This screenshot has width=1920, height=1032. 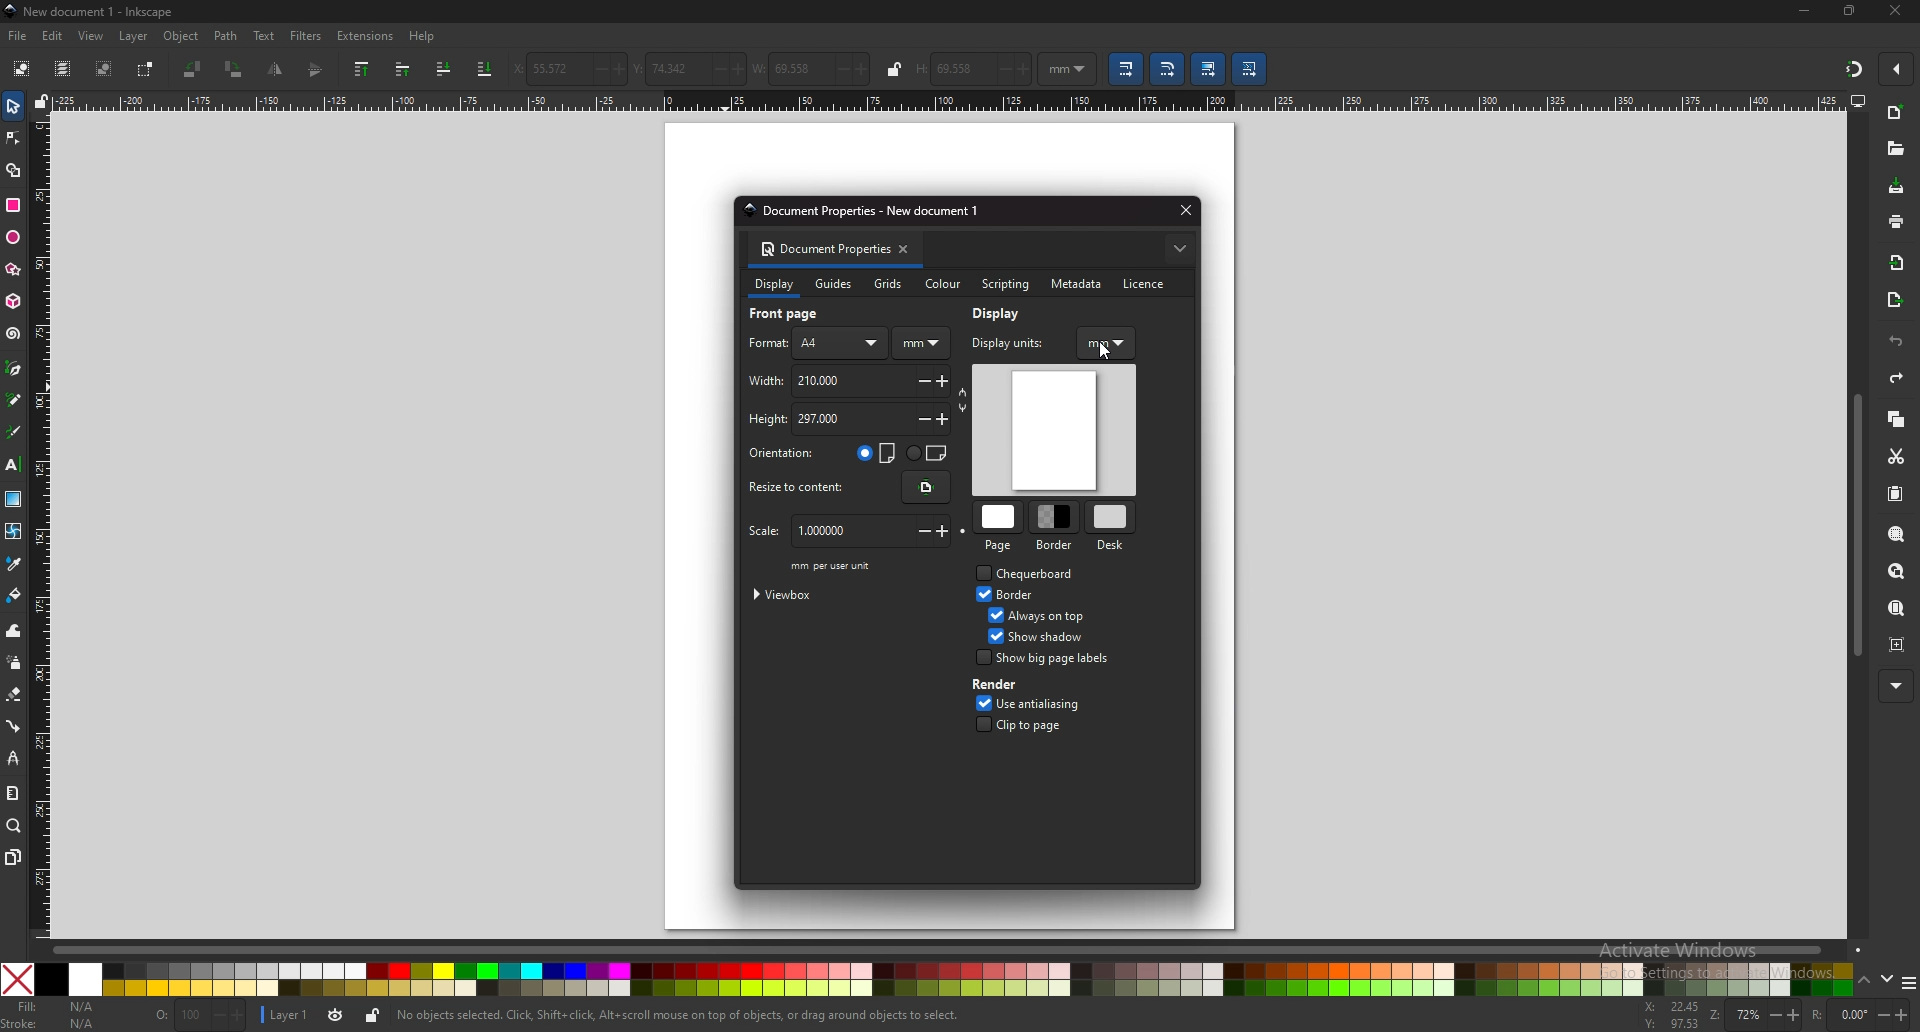 What do you see at coordinates (866, 211) in the screenshot?
I see `document properties - New document 1` at bounding box center [866, 211].